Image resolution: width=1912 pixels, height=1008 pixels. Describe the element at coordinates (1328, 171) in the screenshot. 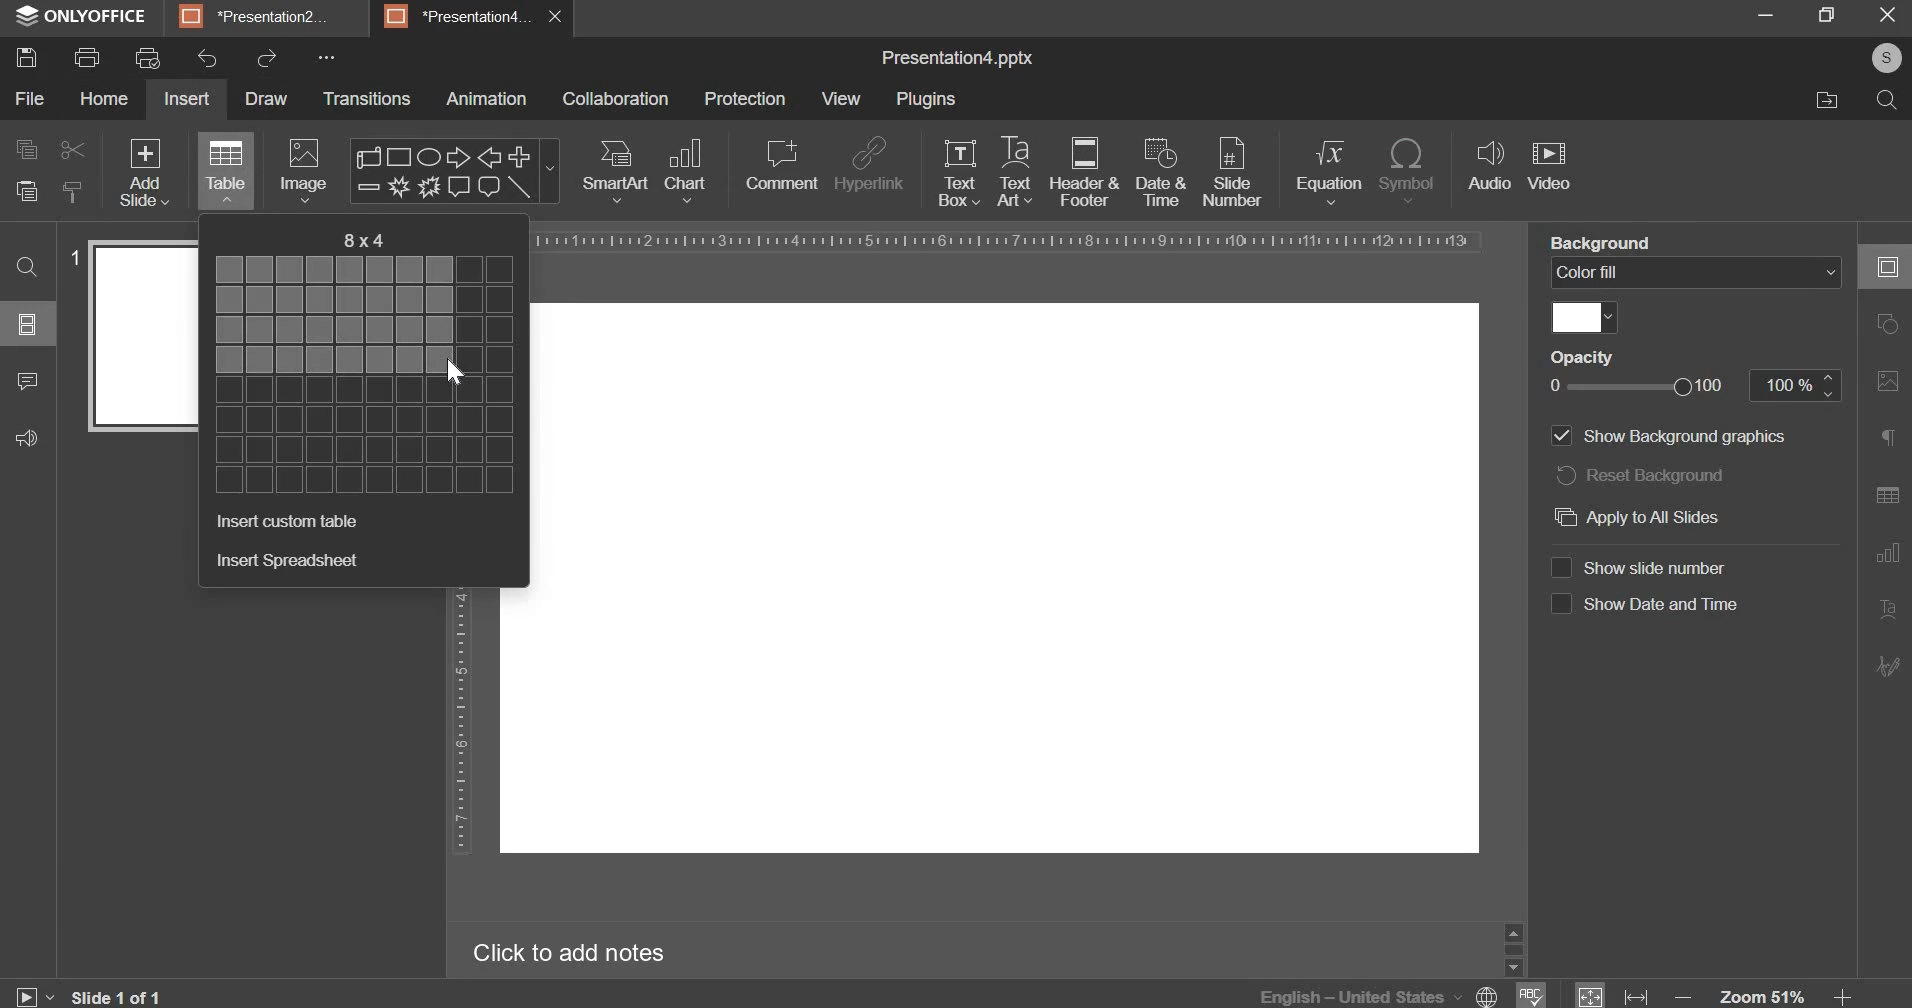

I see `equation` at that location.